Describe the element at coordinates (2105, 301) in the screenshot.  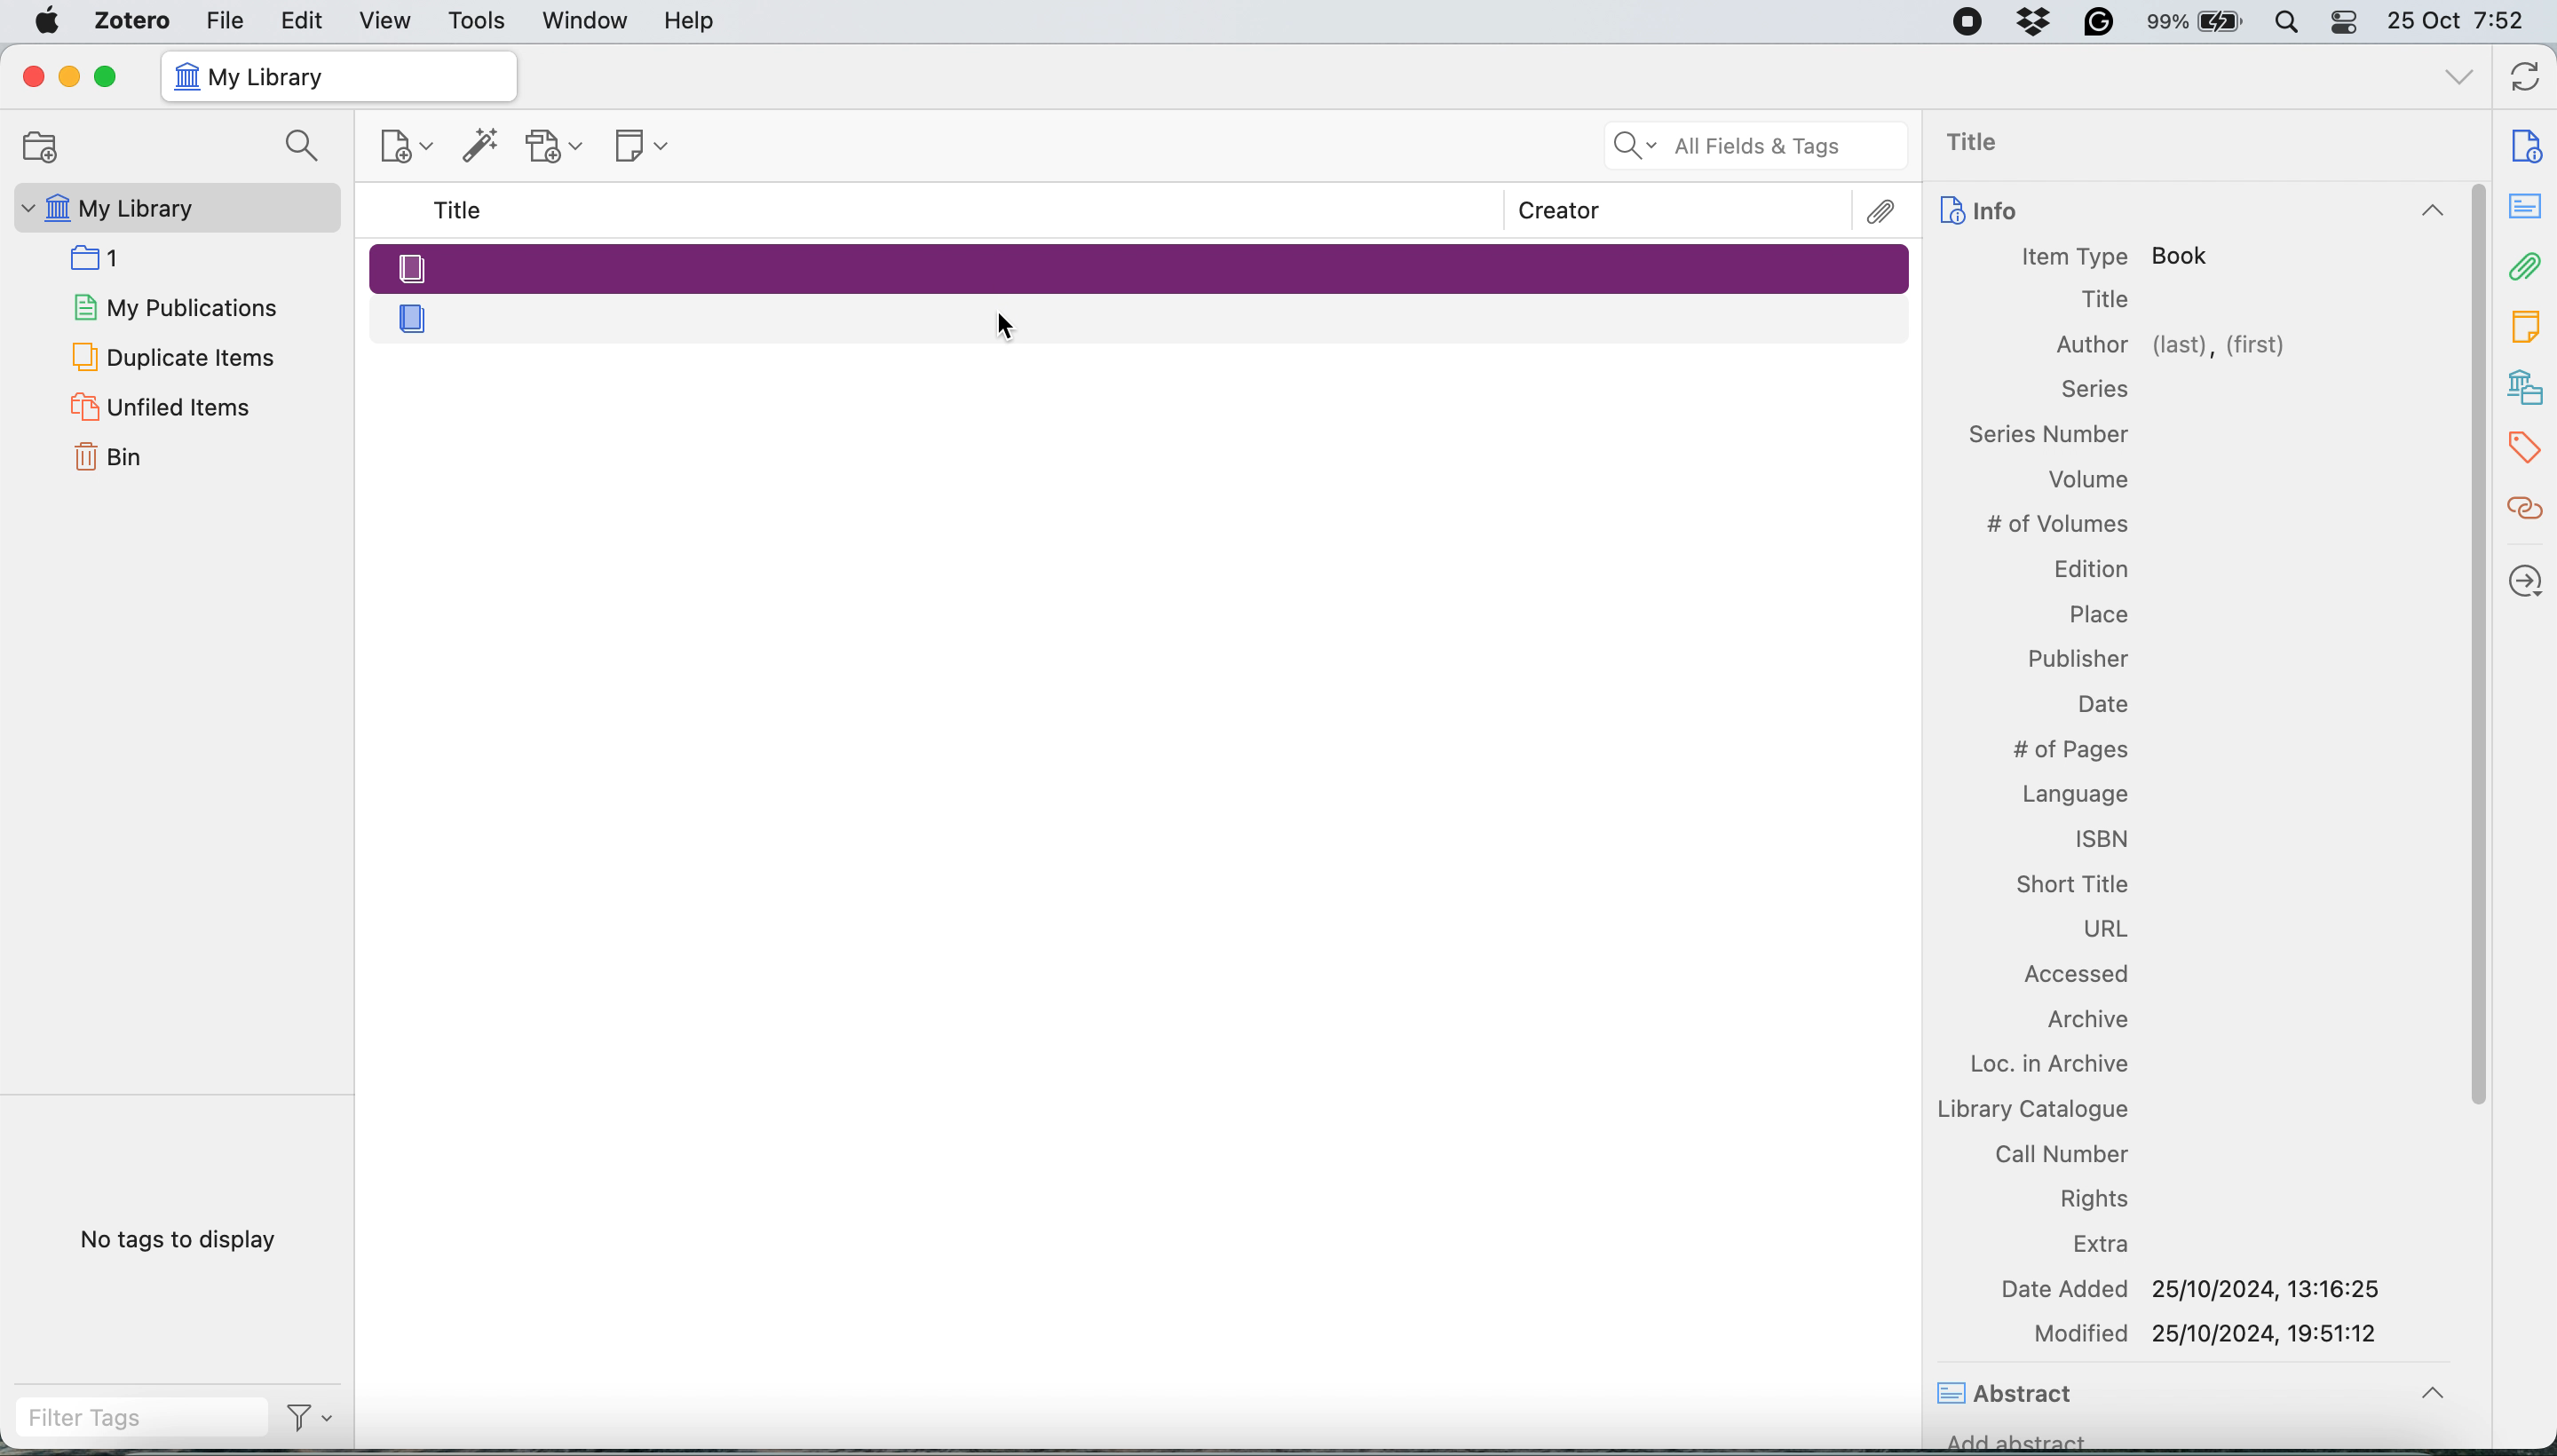
I see `Title` at that location.